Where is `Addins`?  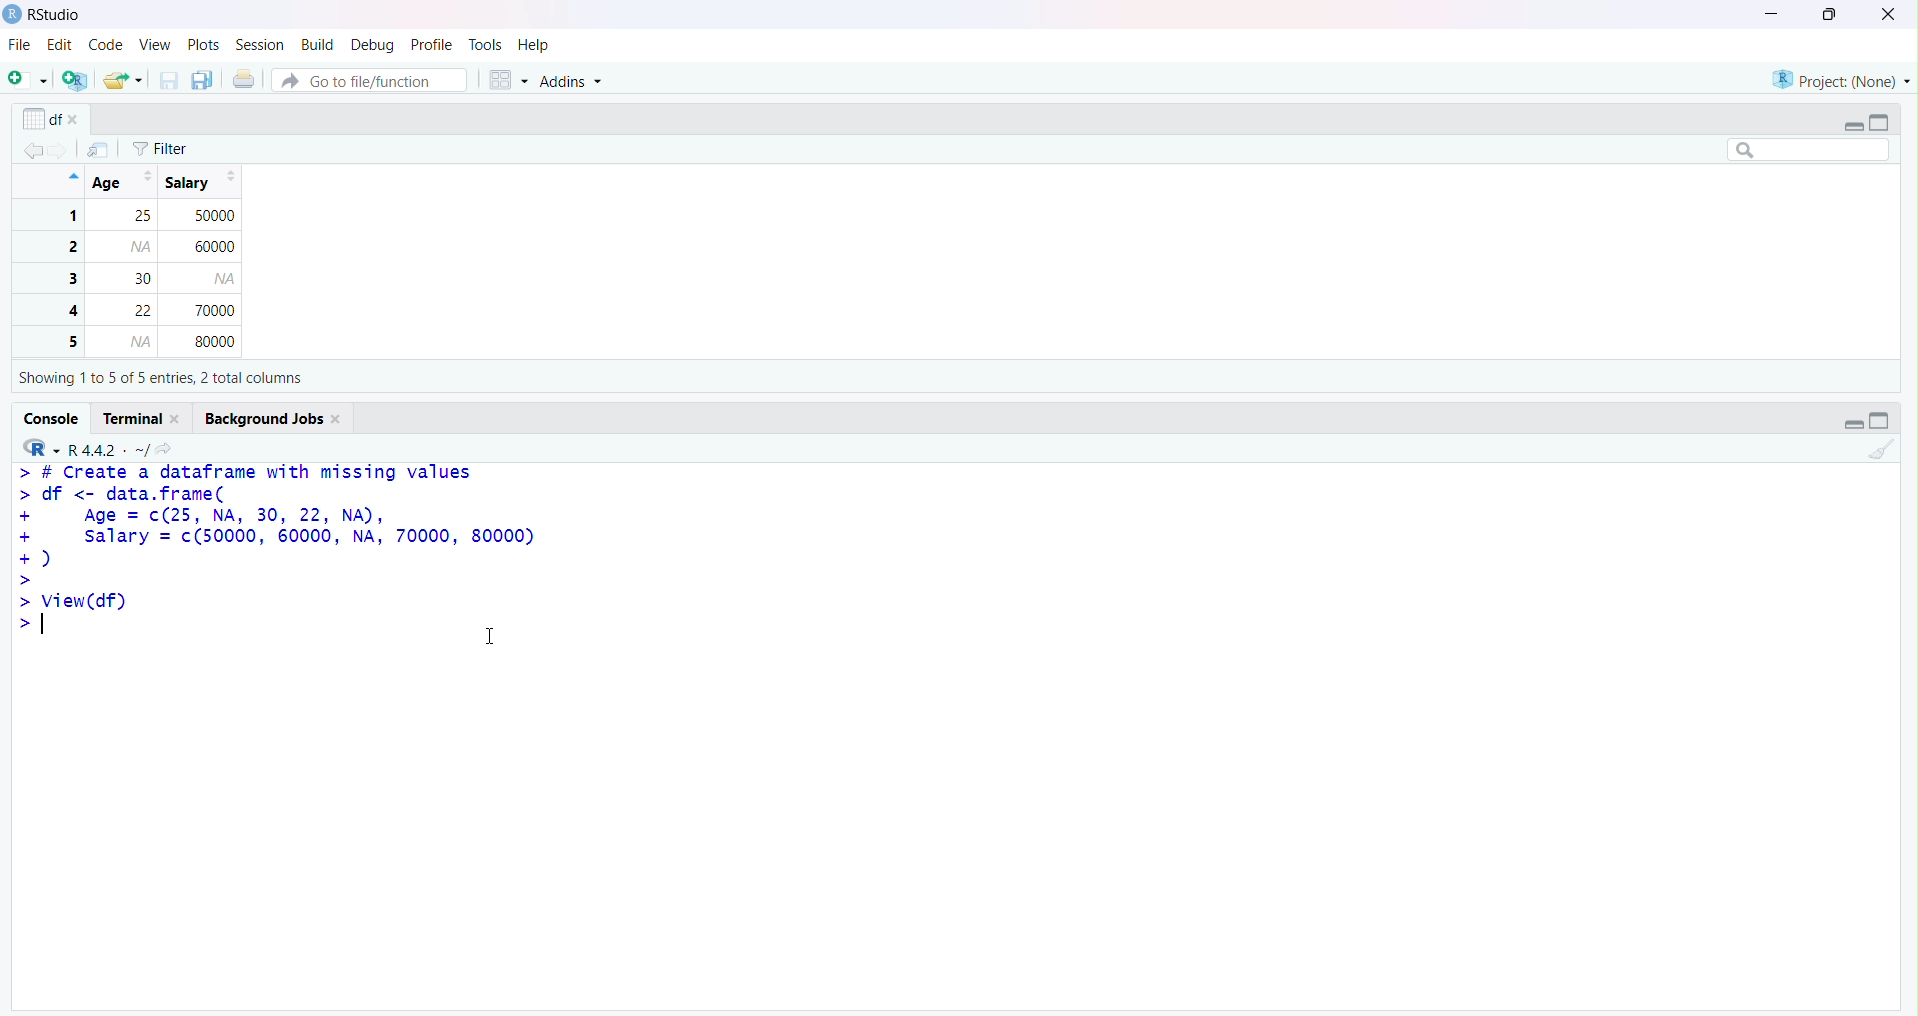 Addins is located at coordinates (571, 78).